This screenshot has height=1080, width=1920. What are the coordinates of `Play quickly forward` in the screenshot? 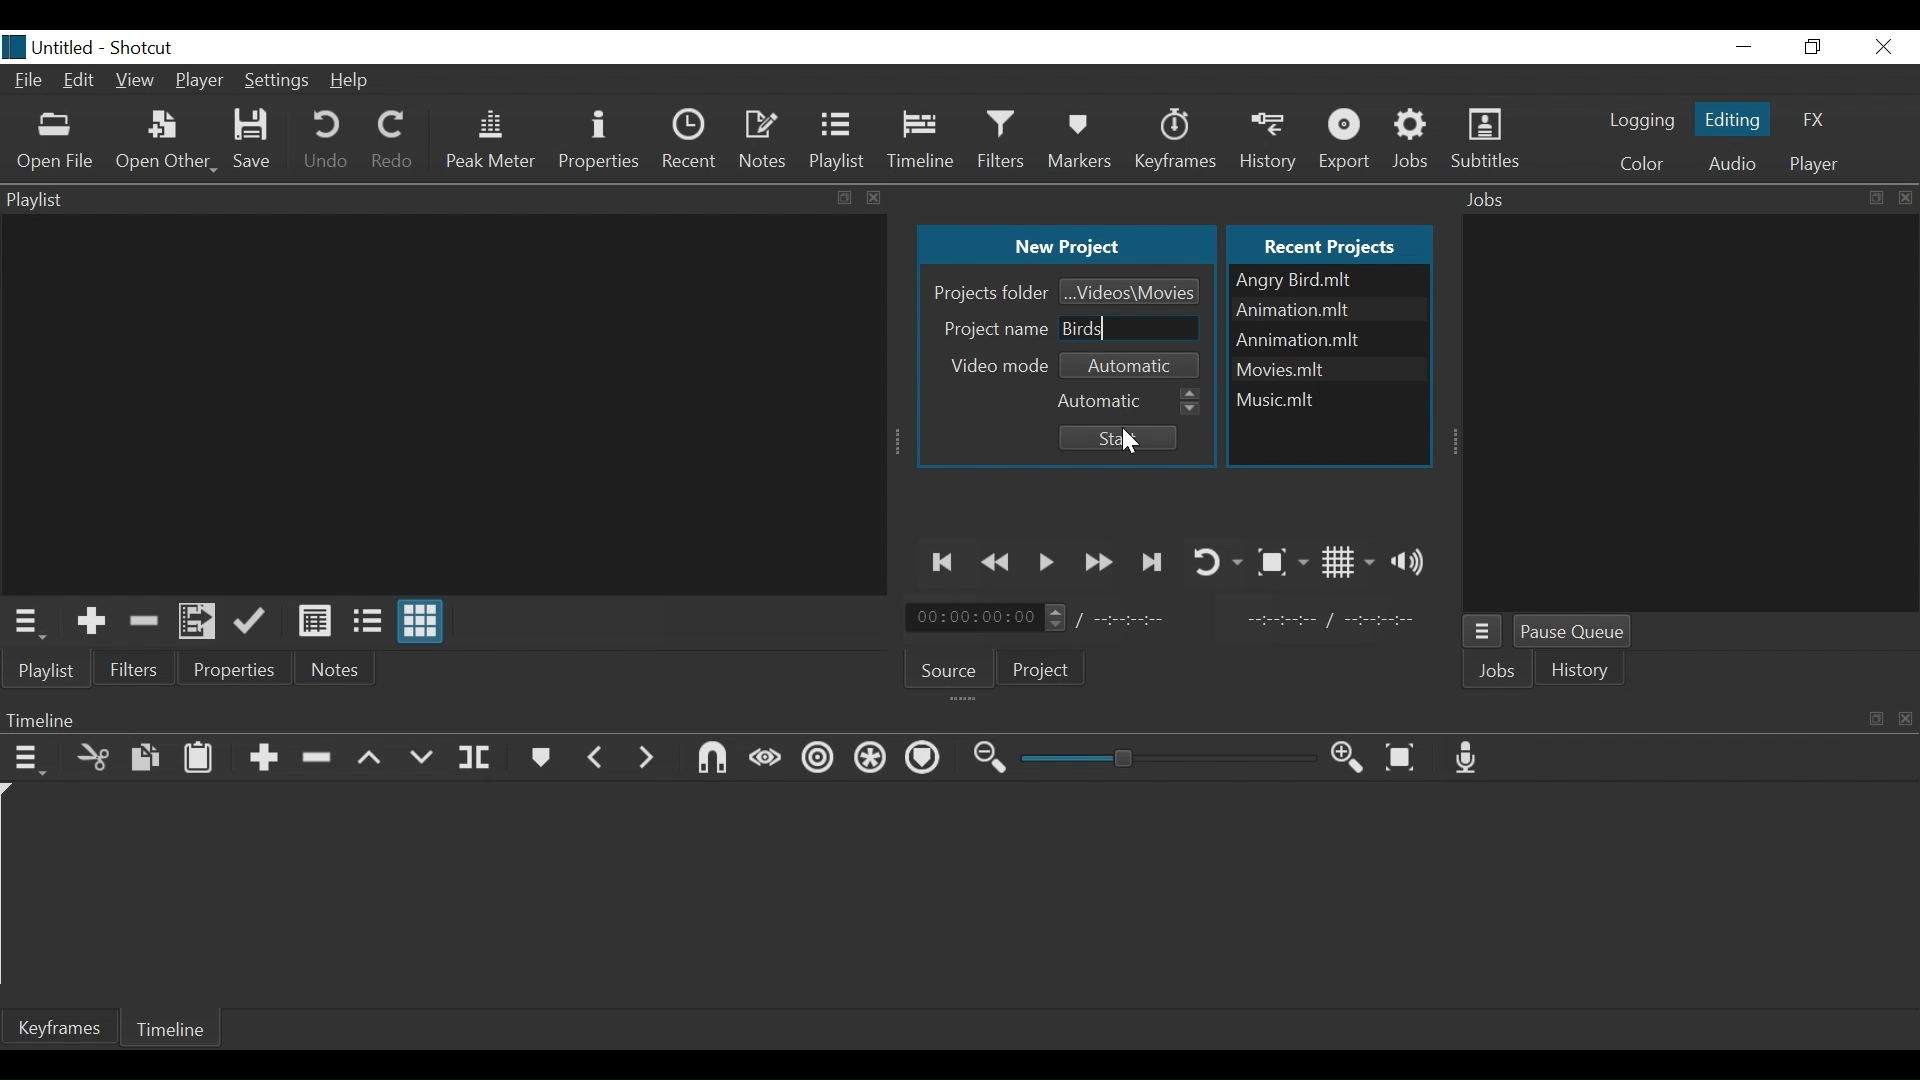 It's located at (1099, 562).